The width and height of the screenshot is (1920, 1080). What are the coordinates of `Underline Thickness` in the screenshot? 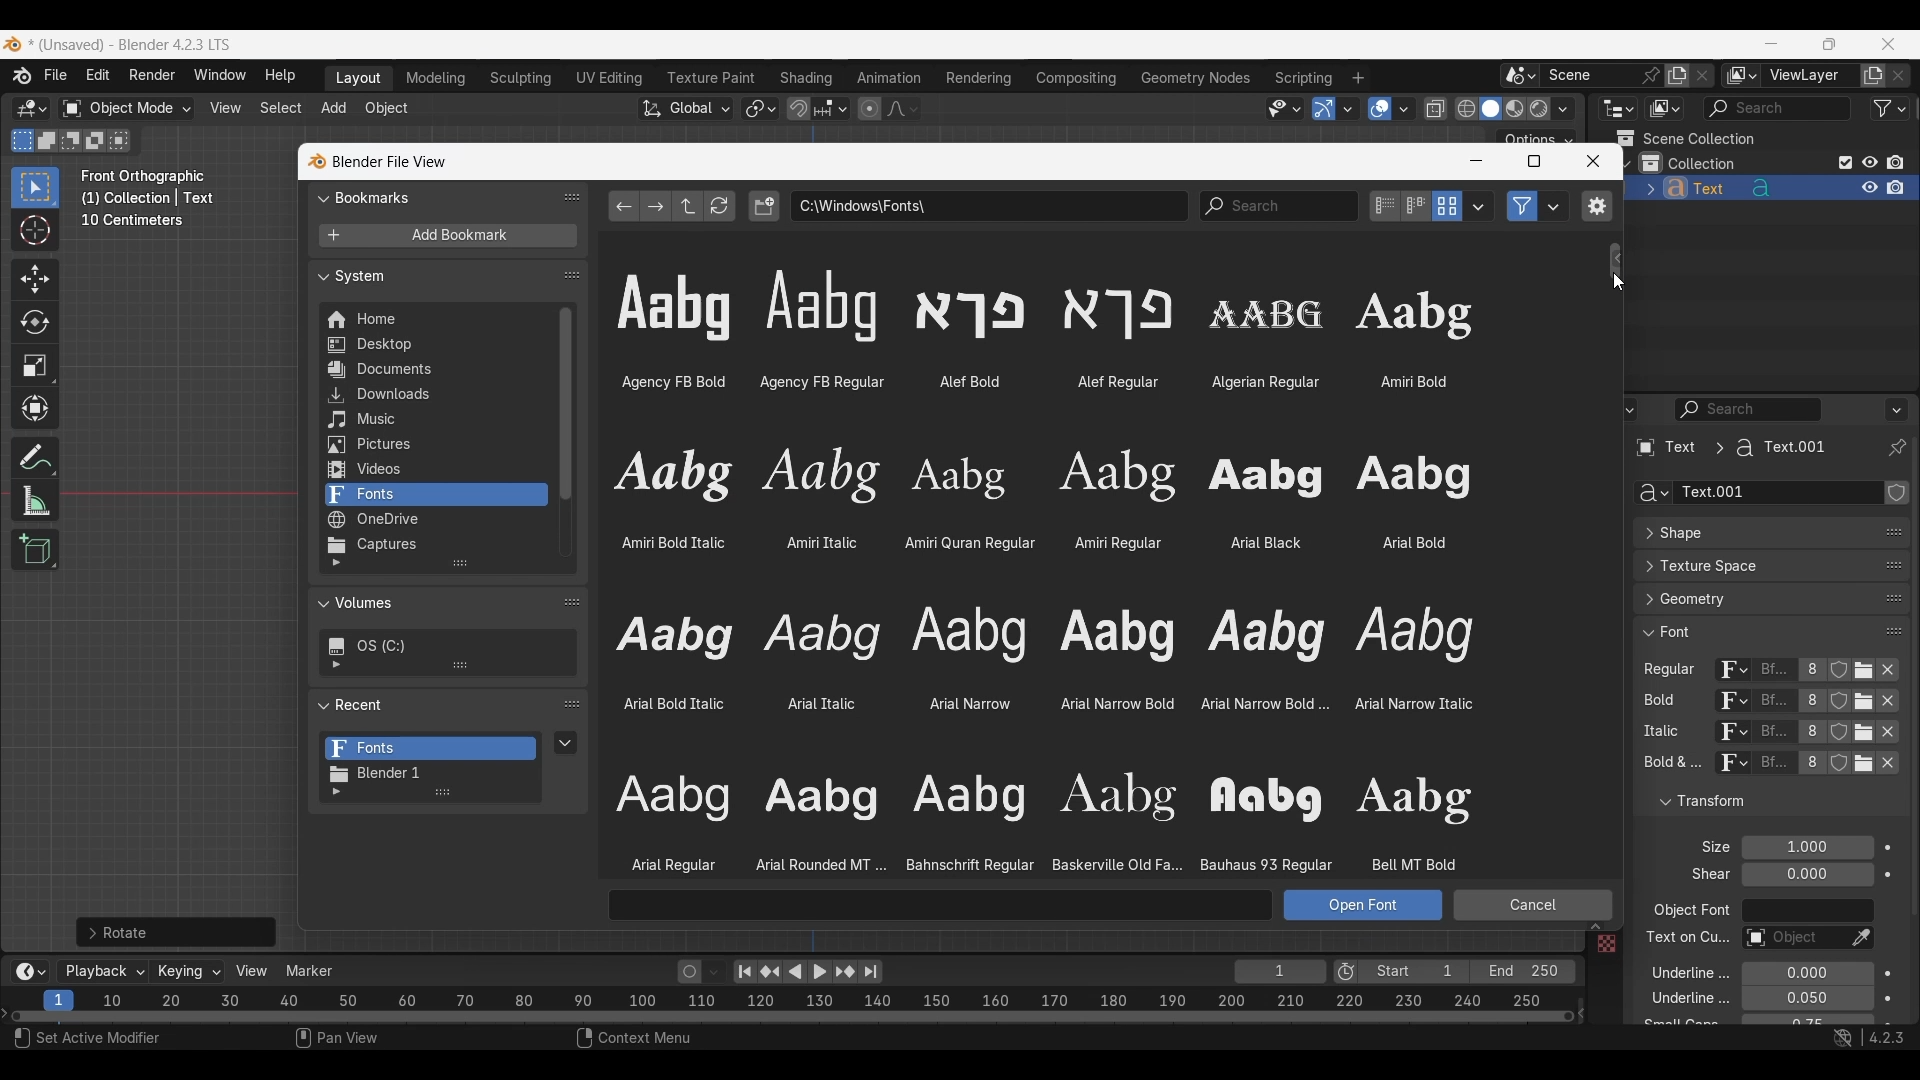 It's located at (1806, 999).